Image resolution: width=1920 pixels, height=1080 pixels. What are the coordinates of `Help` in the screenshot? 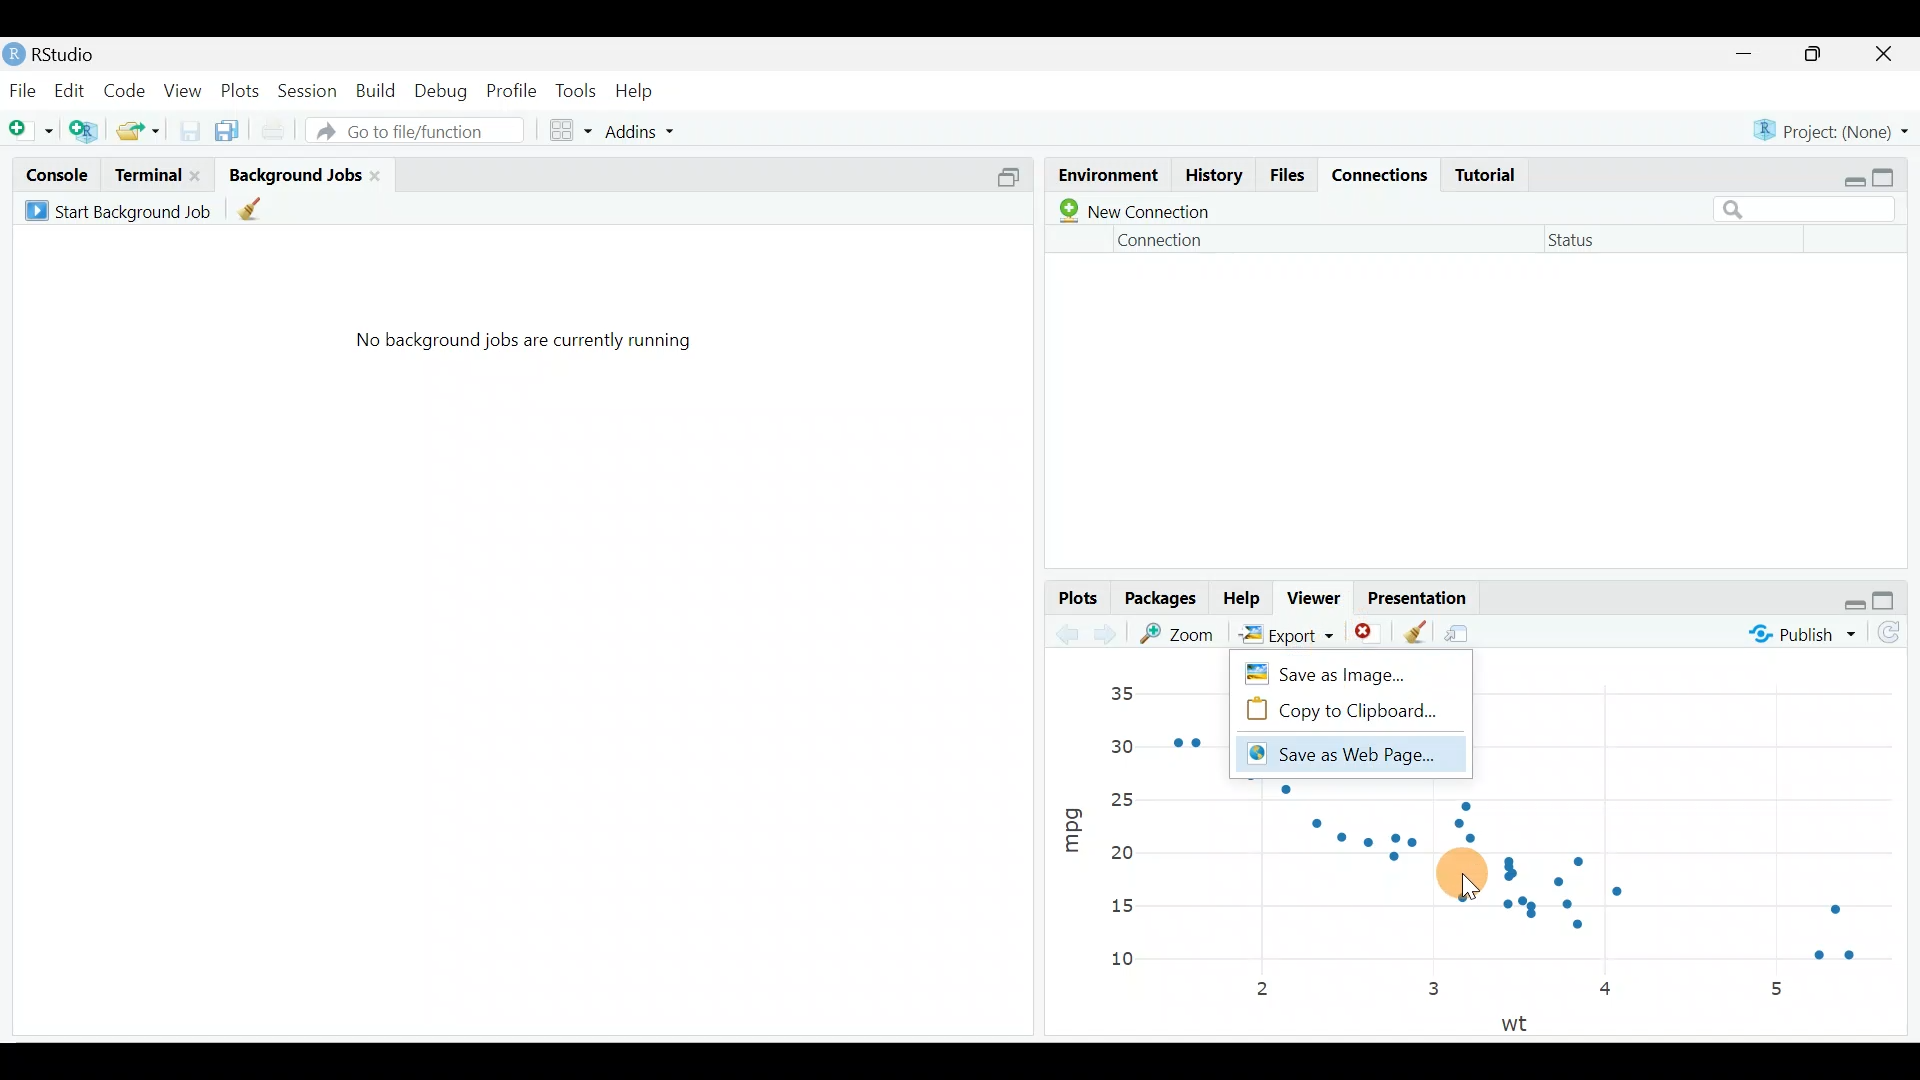 It's located at (1243, 599).